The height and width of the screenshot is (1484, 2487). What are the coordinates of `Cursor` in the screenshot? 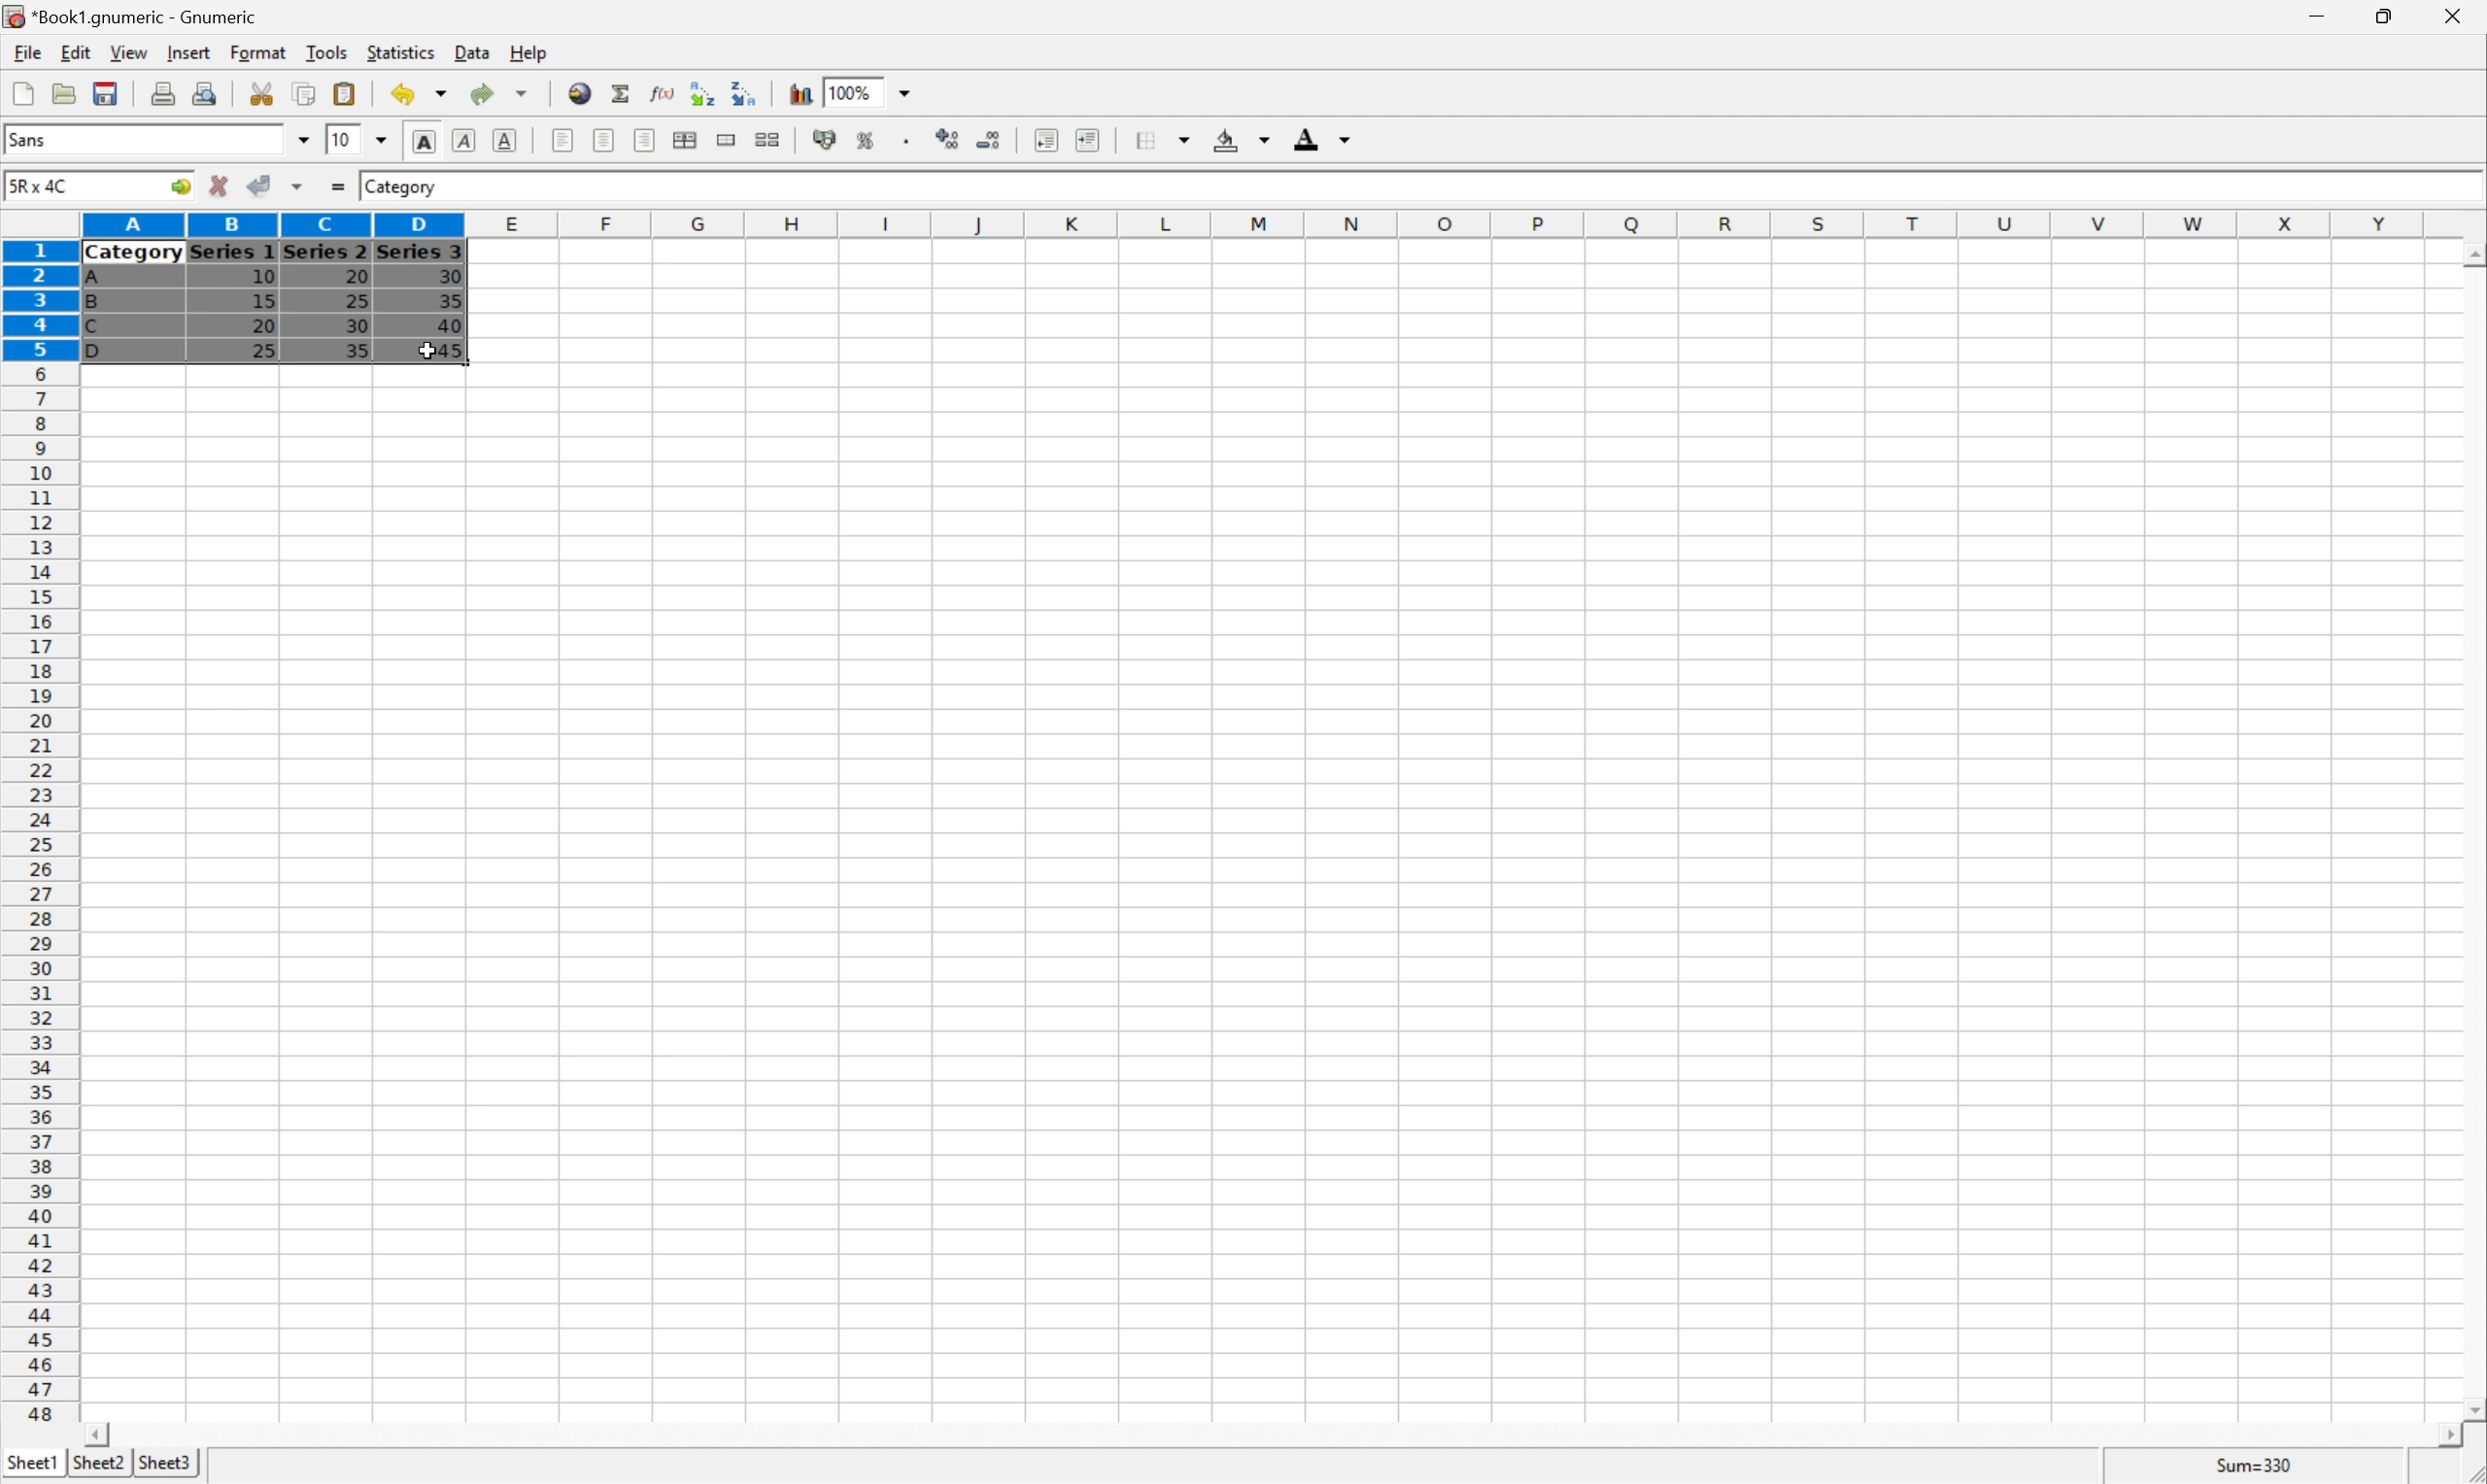 It's located at (428, 347).